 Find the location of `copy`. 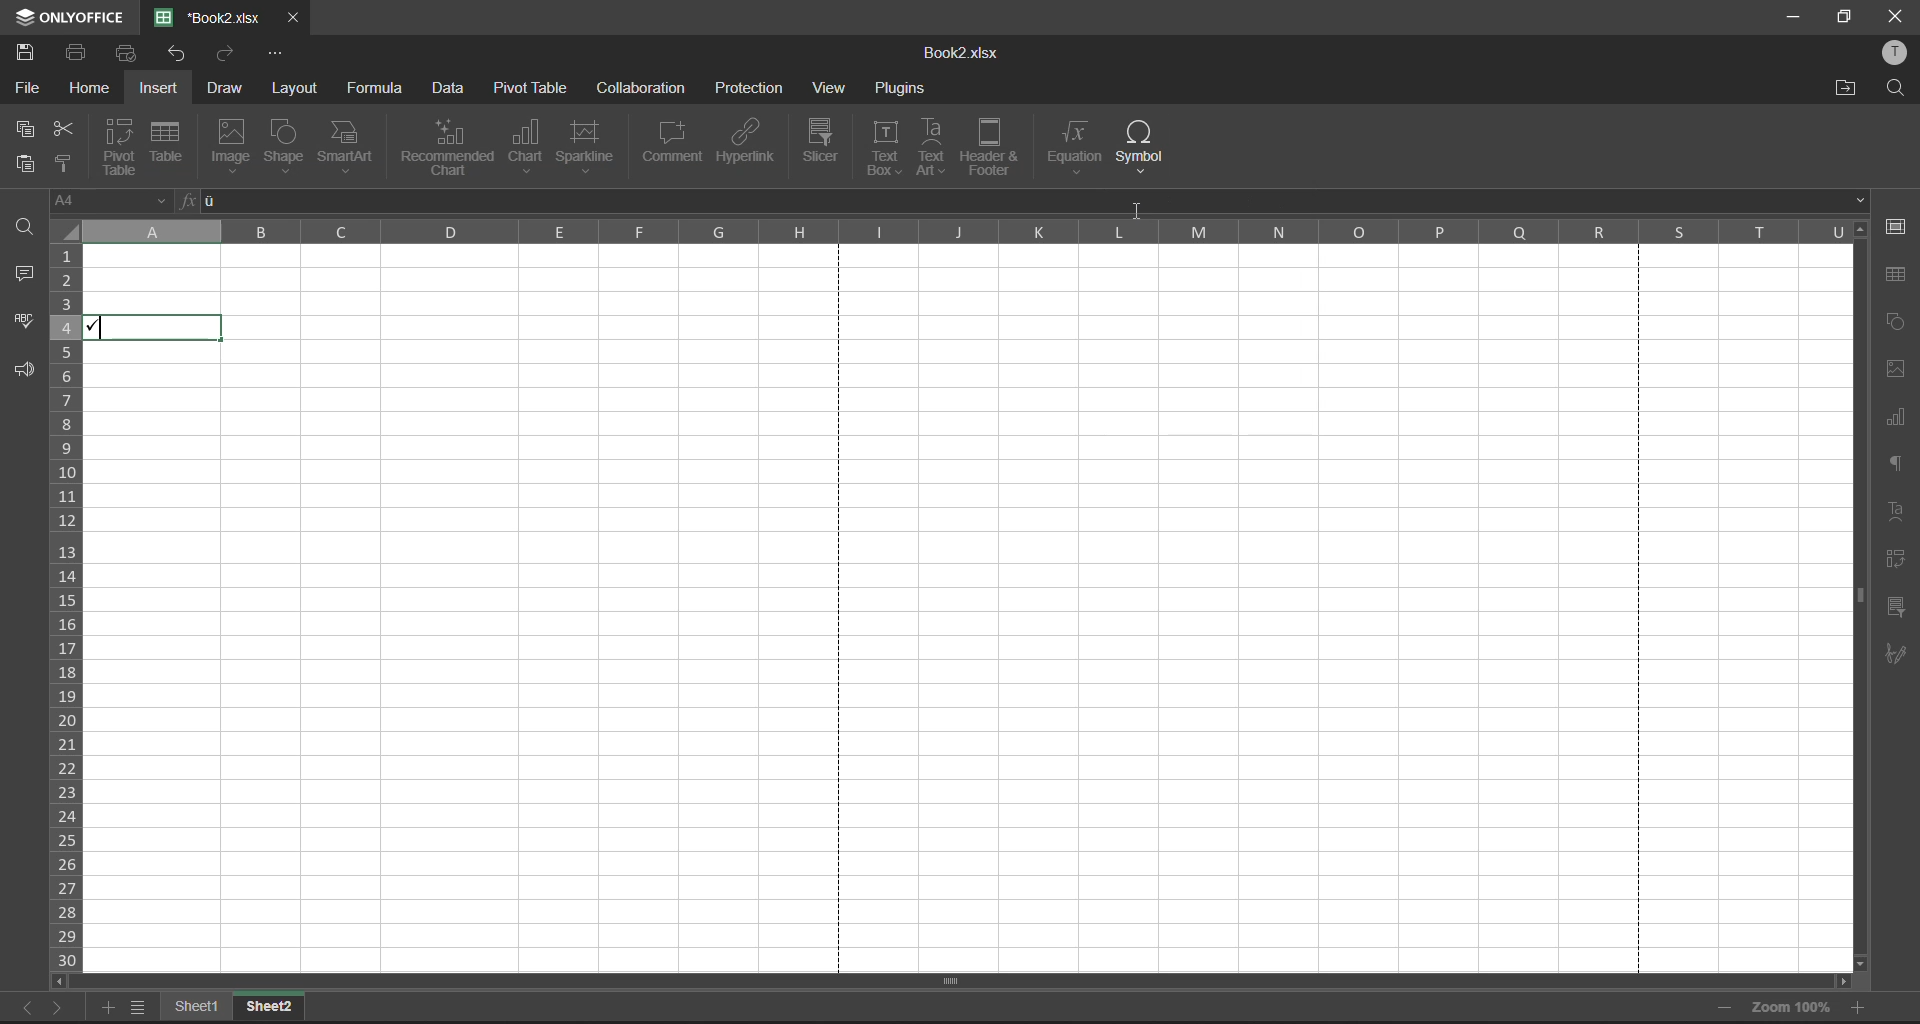

copy is located at coordinates (27, 129).